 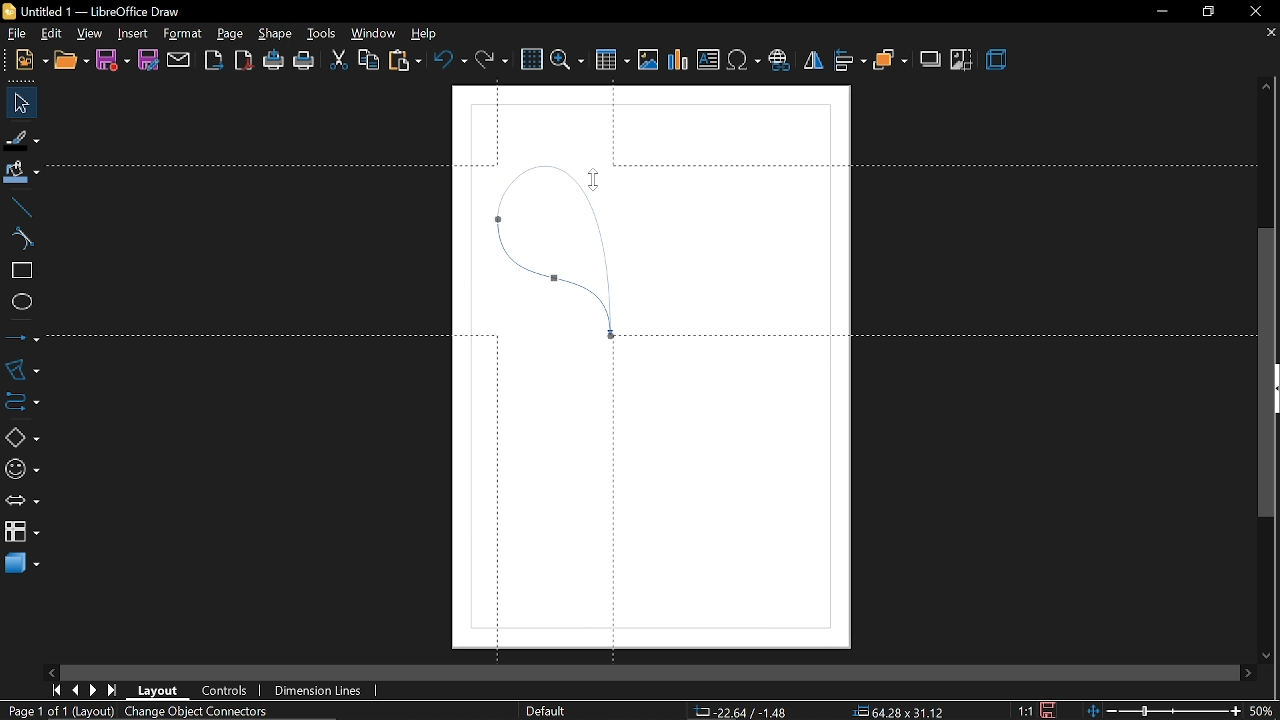 What do you see at coordinates (21, 566) in the screenshot?
I see `3d shapes` at bounding box center [21, 566].